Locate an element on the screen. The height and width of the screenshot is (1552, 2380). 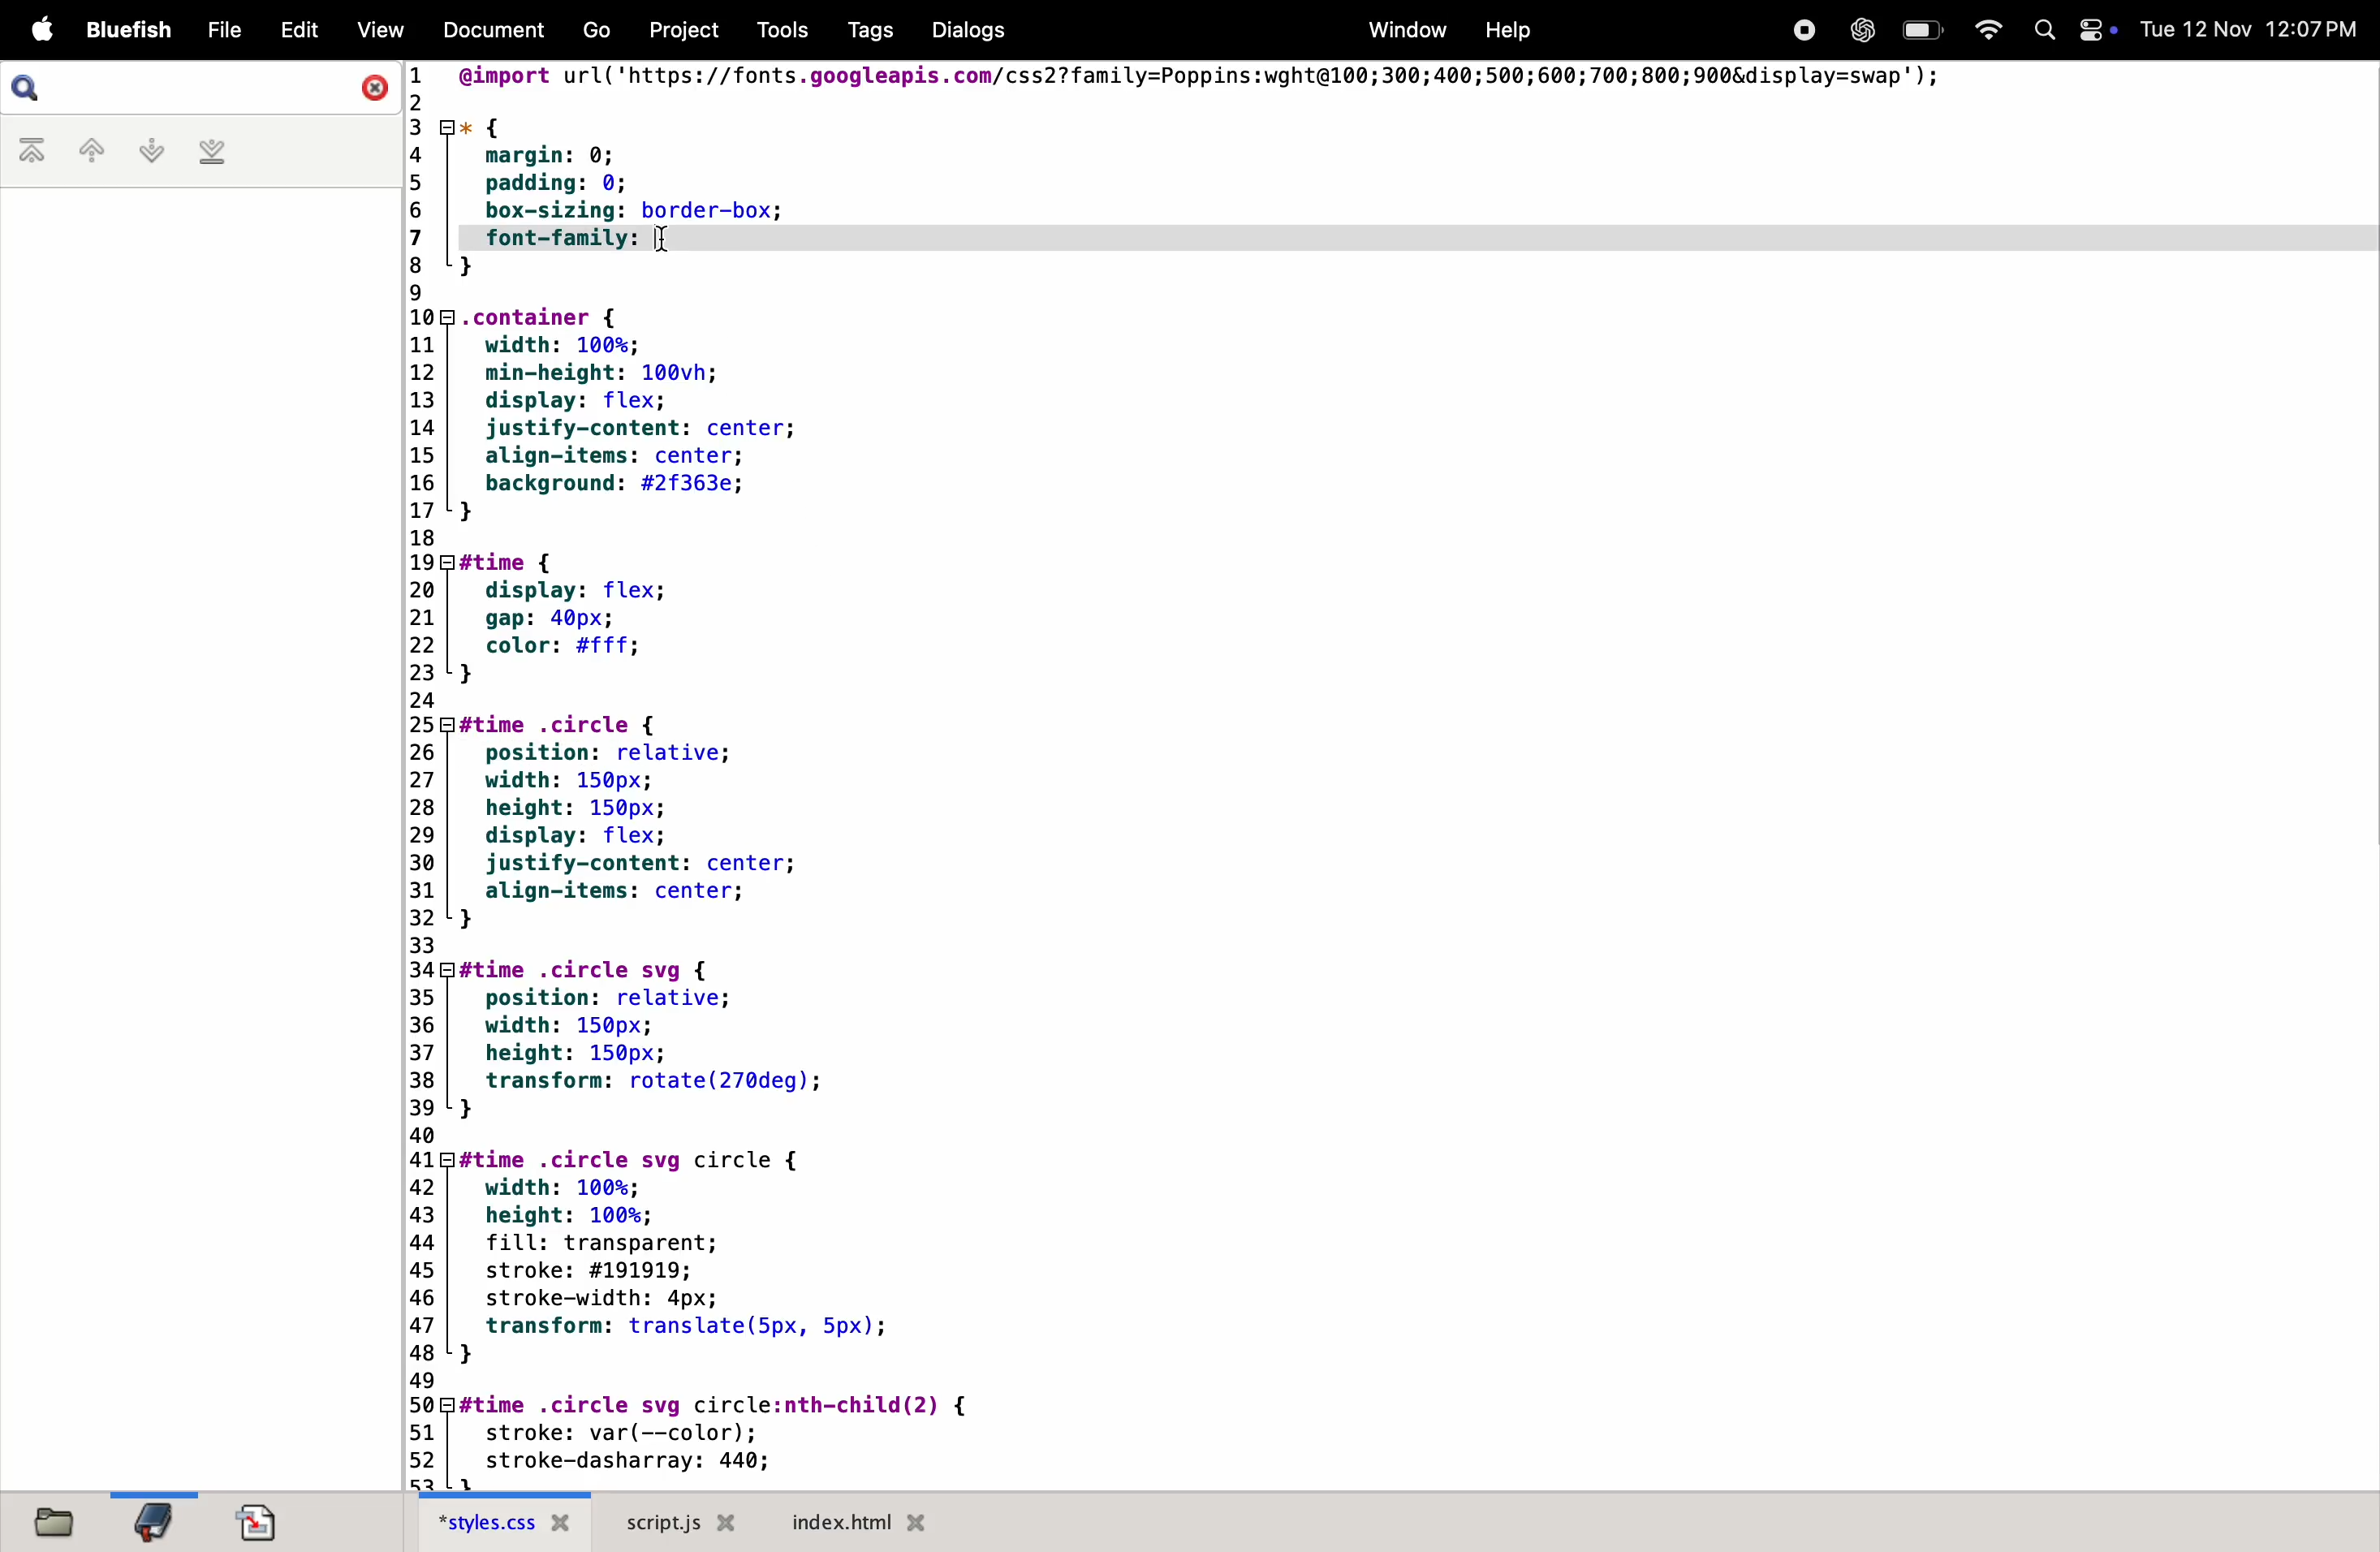
index.html is located at coordinates (853, 1521).